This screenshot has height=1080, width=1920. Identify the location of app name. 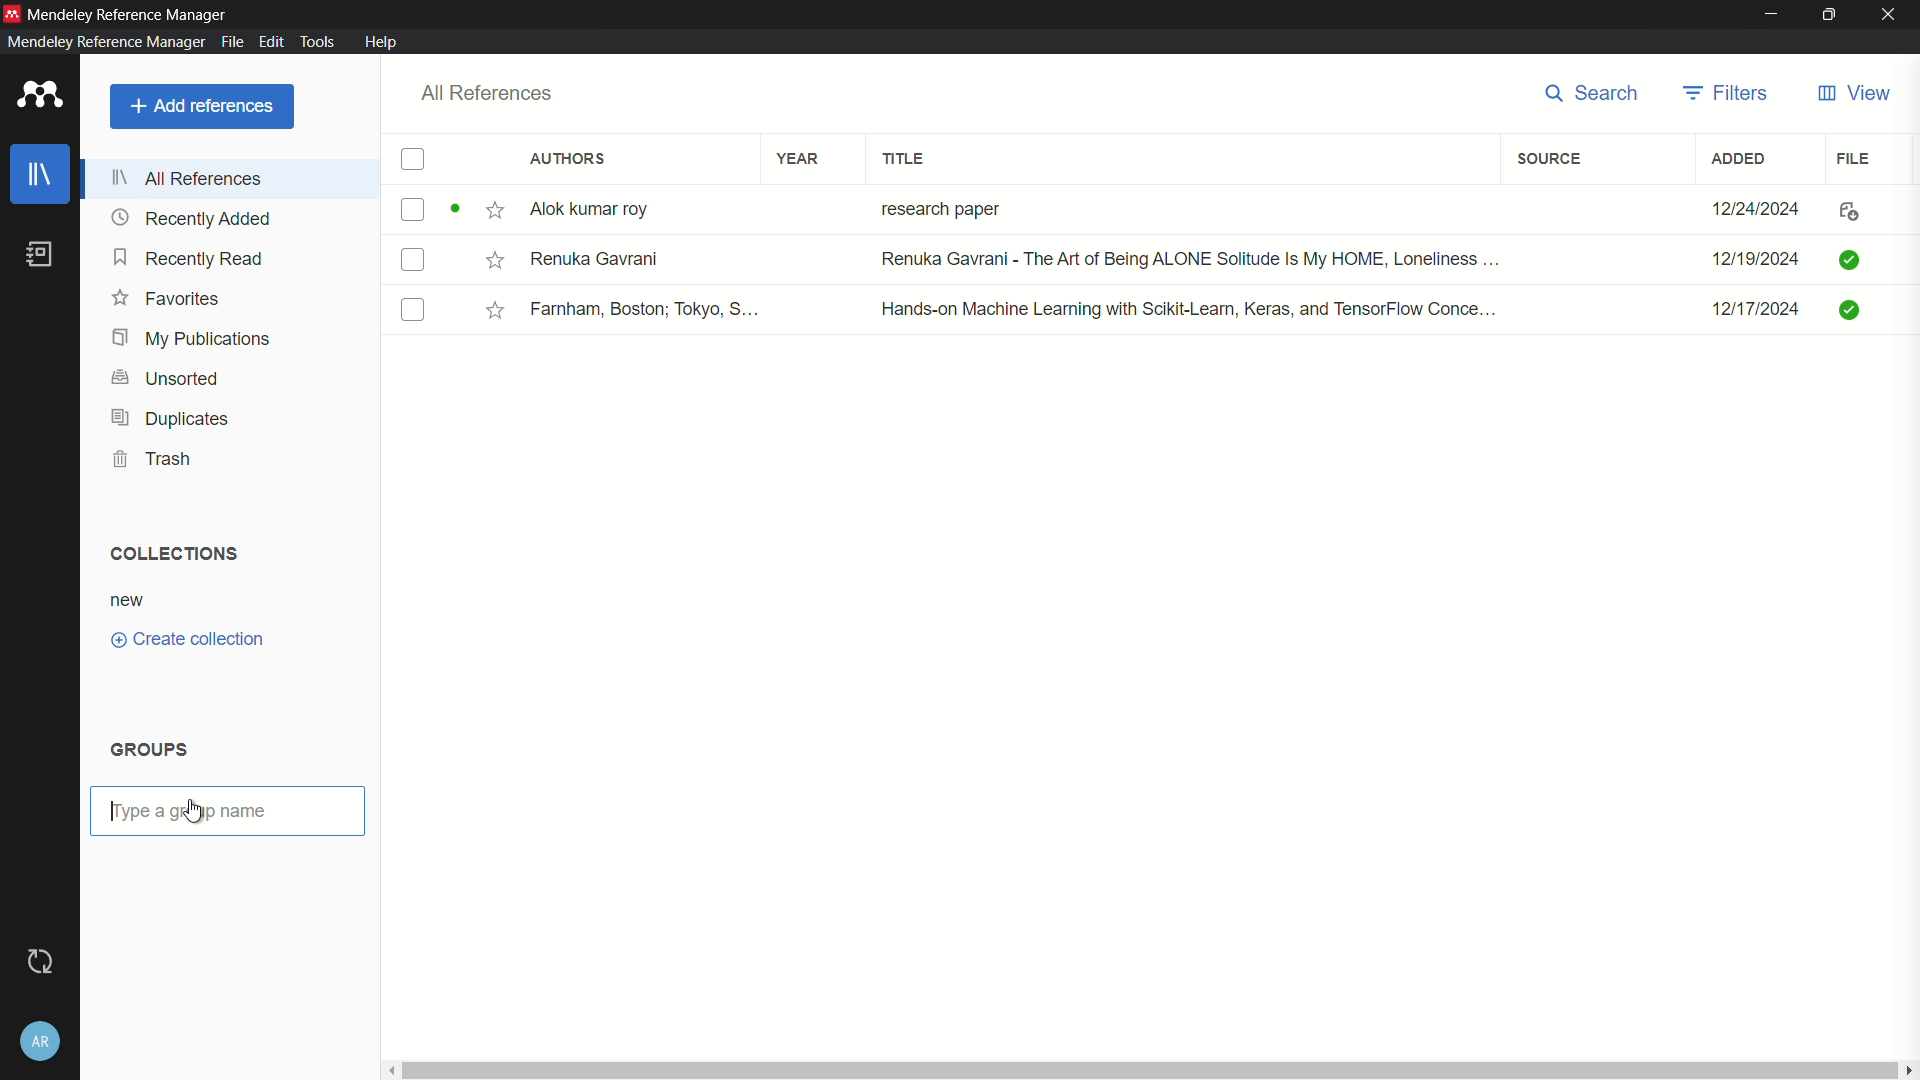
(102, 42).